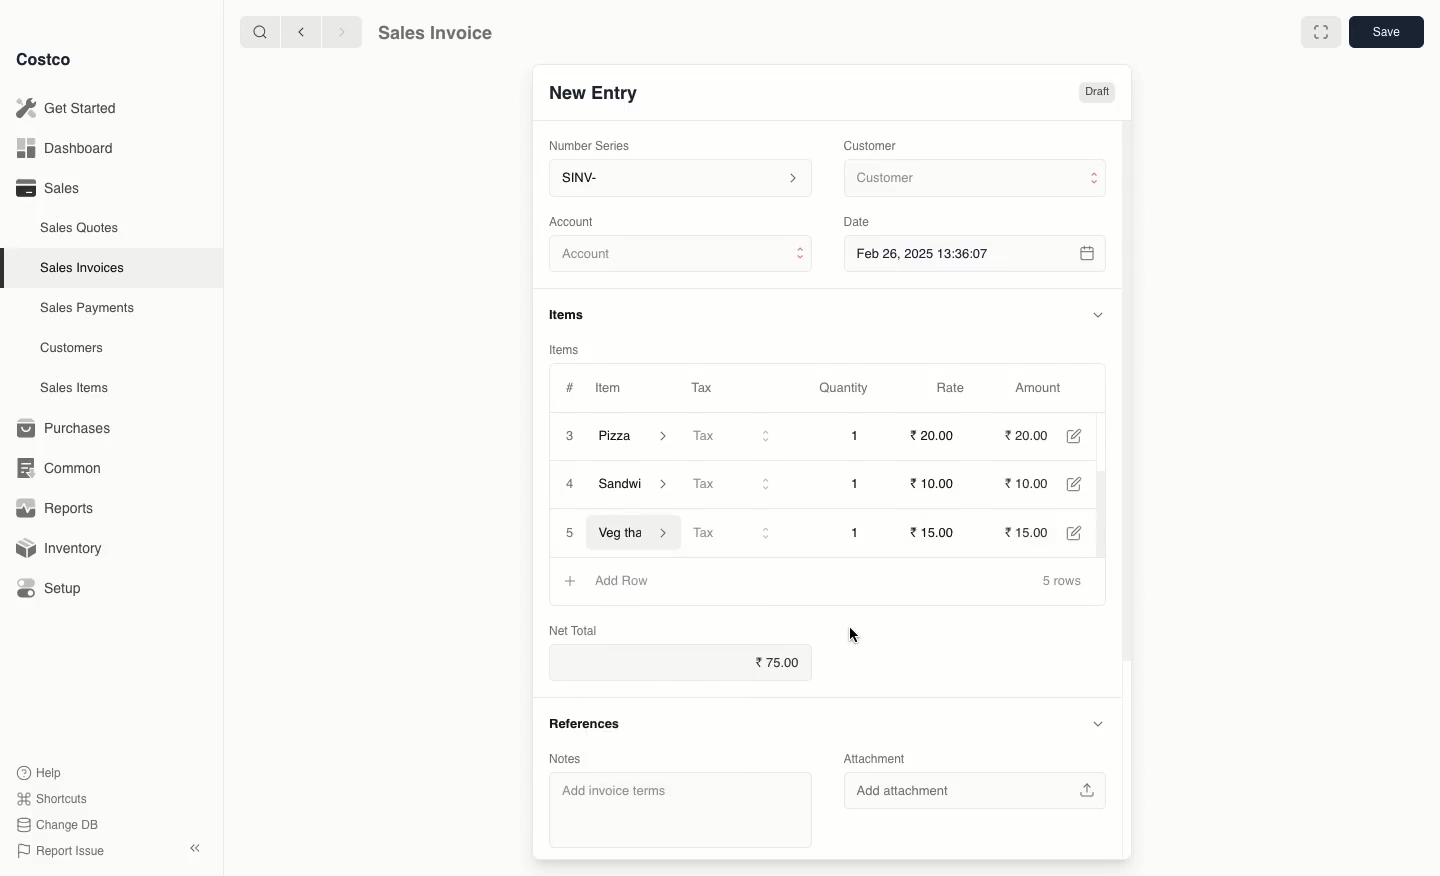  What do you see at coordinates (862, 222) in the screenshot?
I see `Date` at bounding box center [862, 222].